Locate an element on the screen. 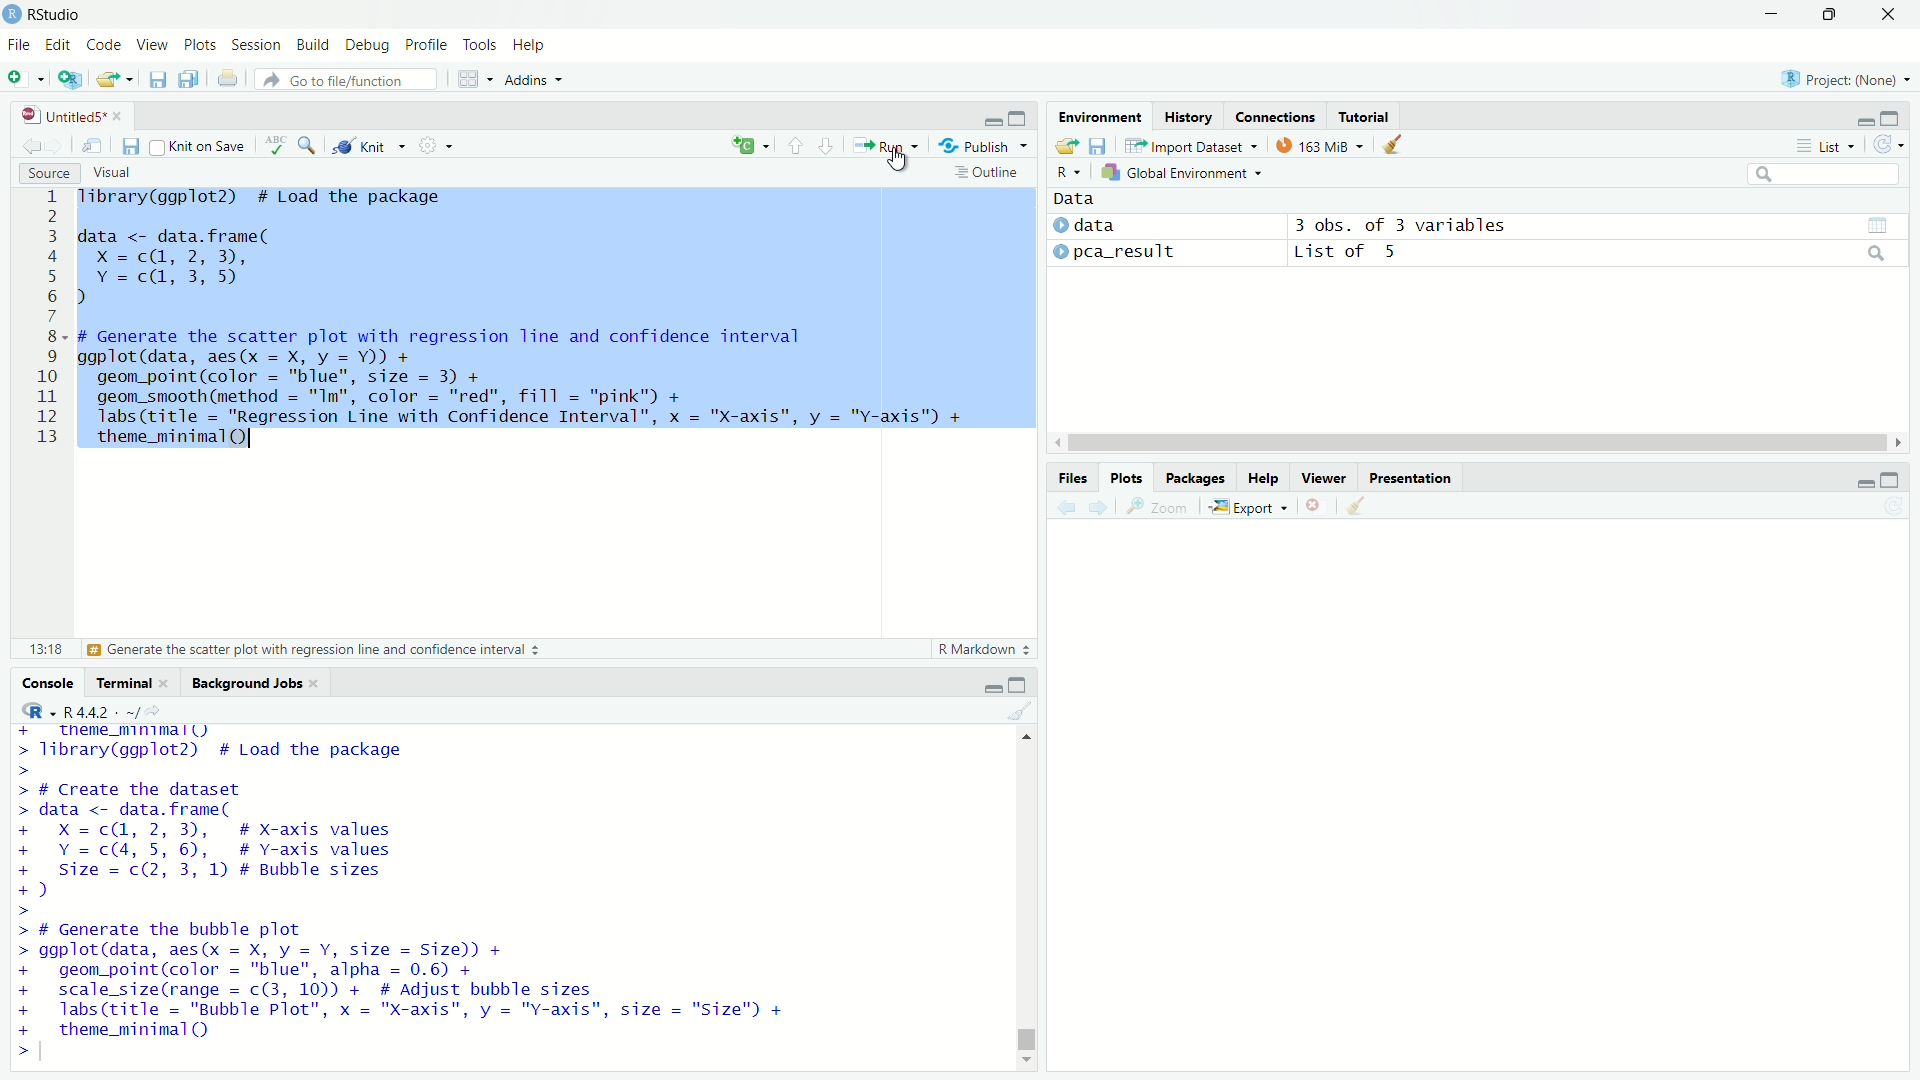  R is located at coordinates (34, 711).